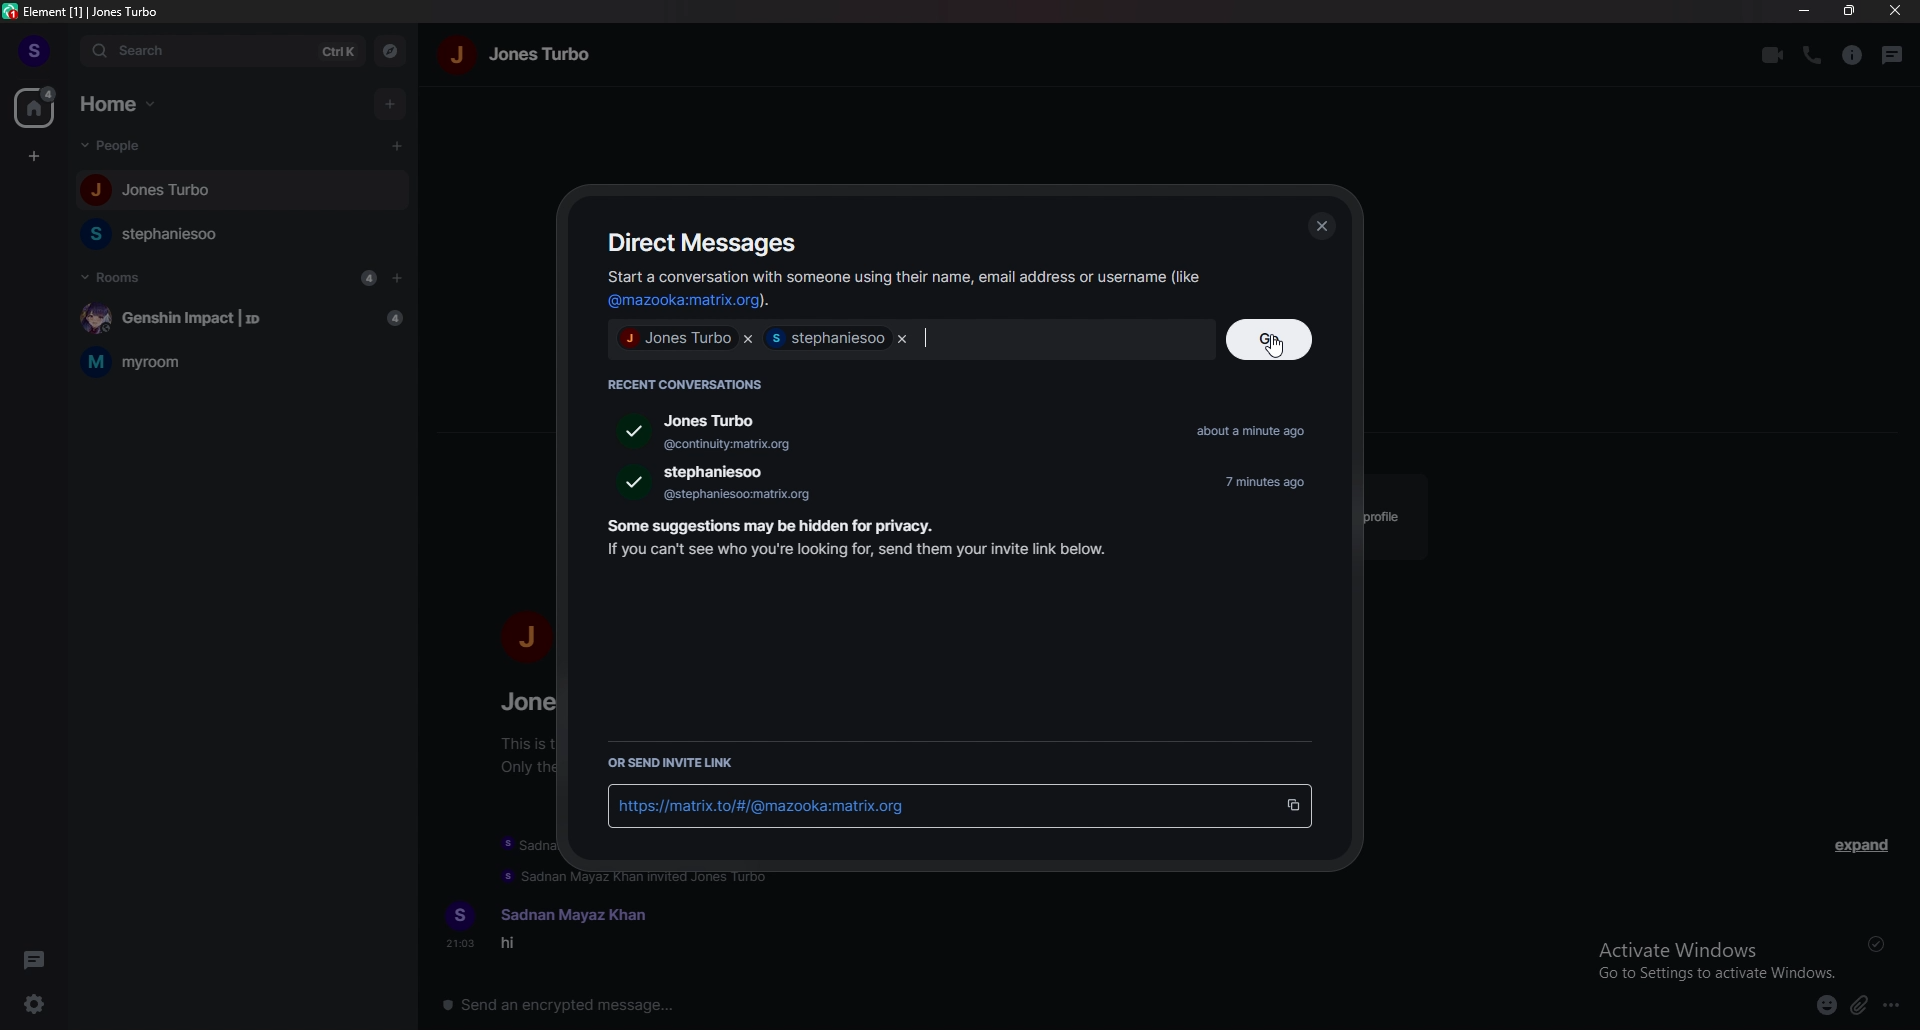 The width and height of the screenshot is (1920, 1030). Describe the element at coordinates (678, 763) in the screenshot. I see `or send invite link` at that location.